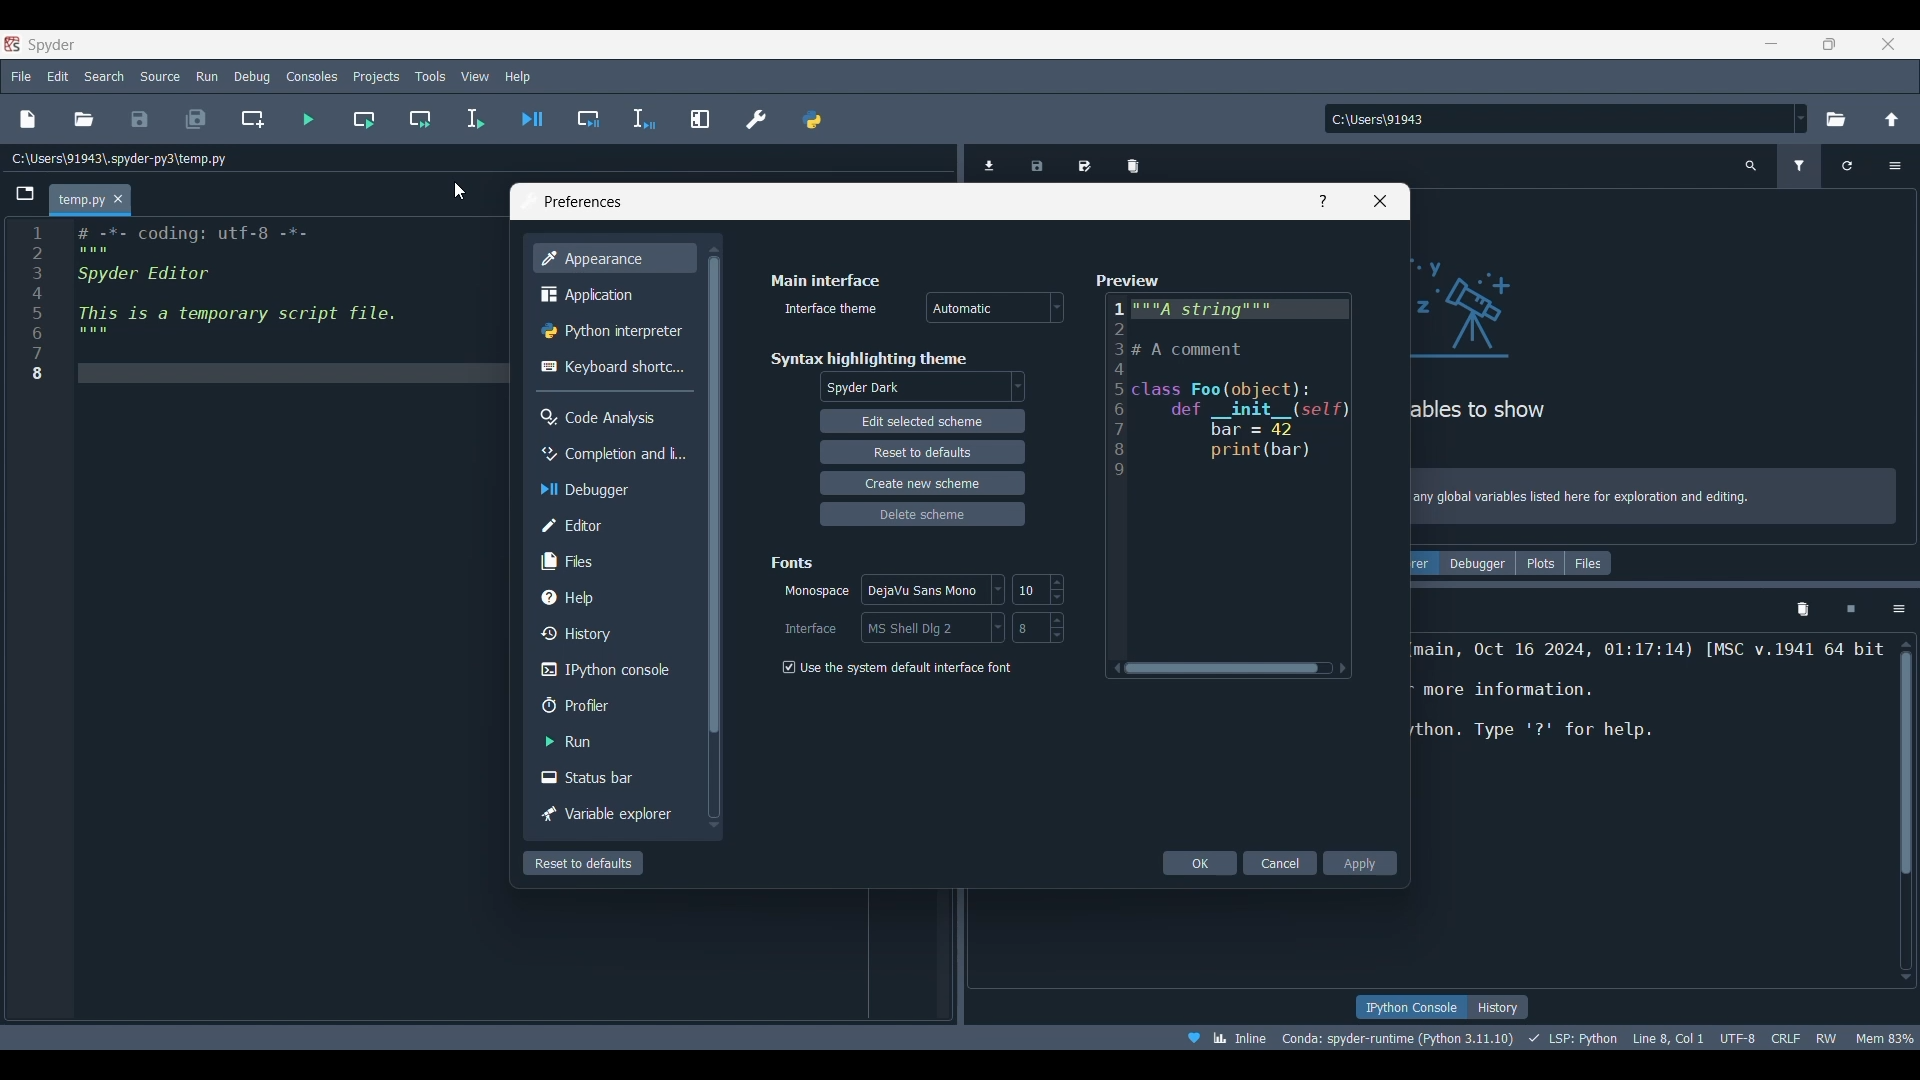 This screenshot has width=1920, height=1080. I want to click on Remove all variable, so click(1133, 167).